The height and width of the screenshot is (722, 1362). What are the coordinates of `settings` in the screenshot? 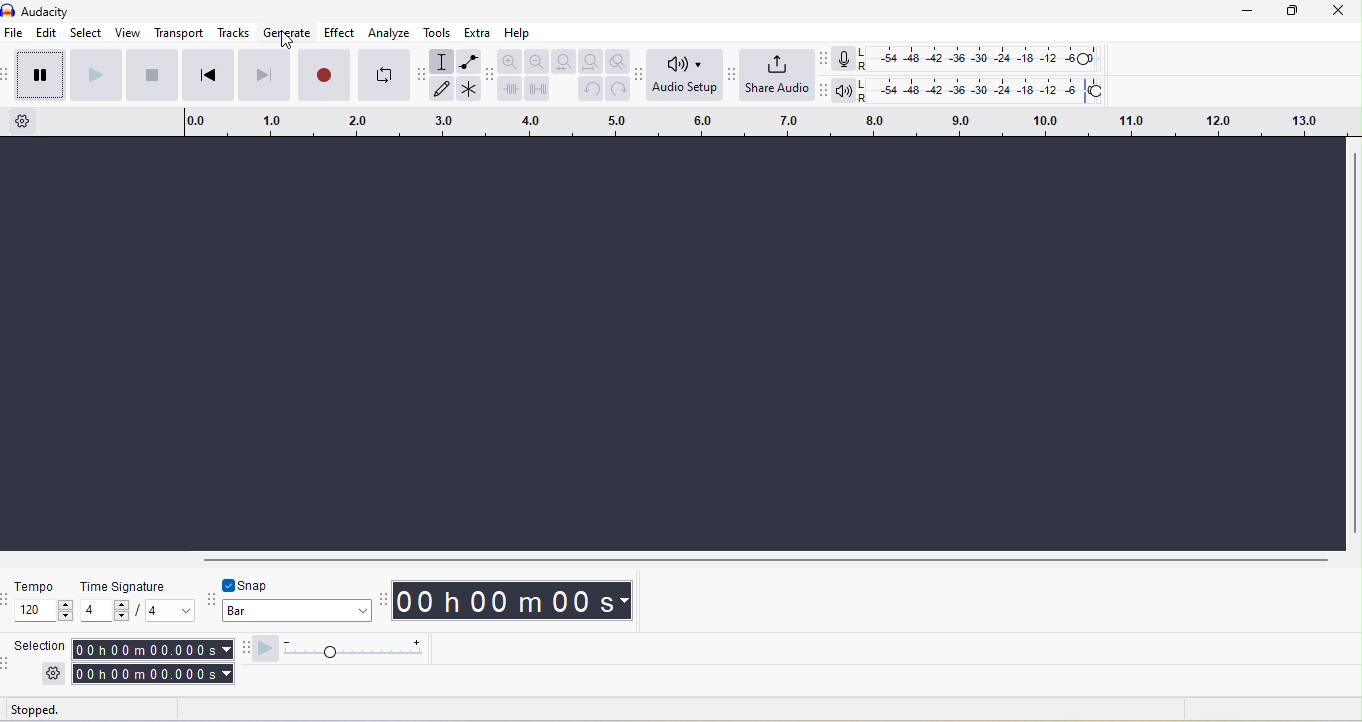 It's located at (53, 673).